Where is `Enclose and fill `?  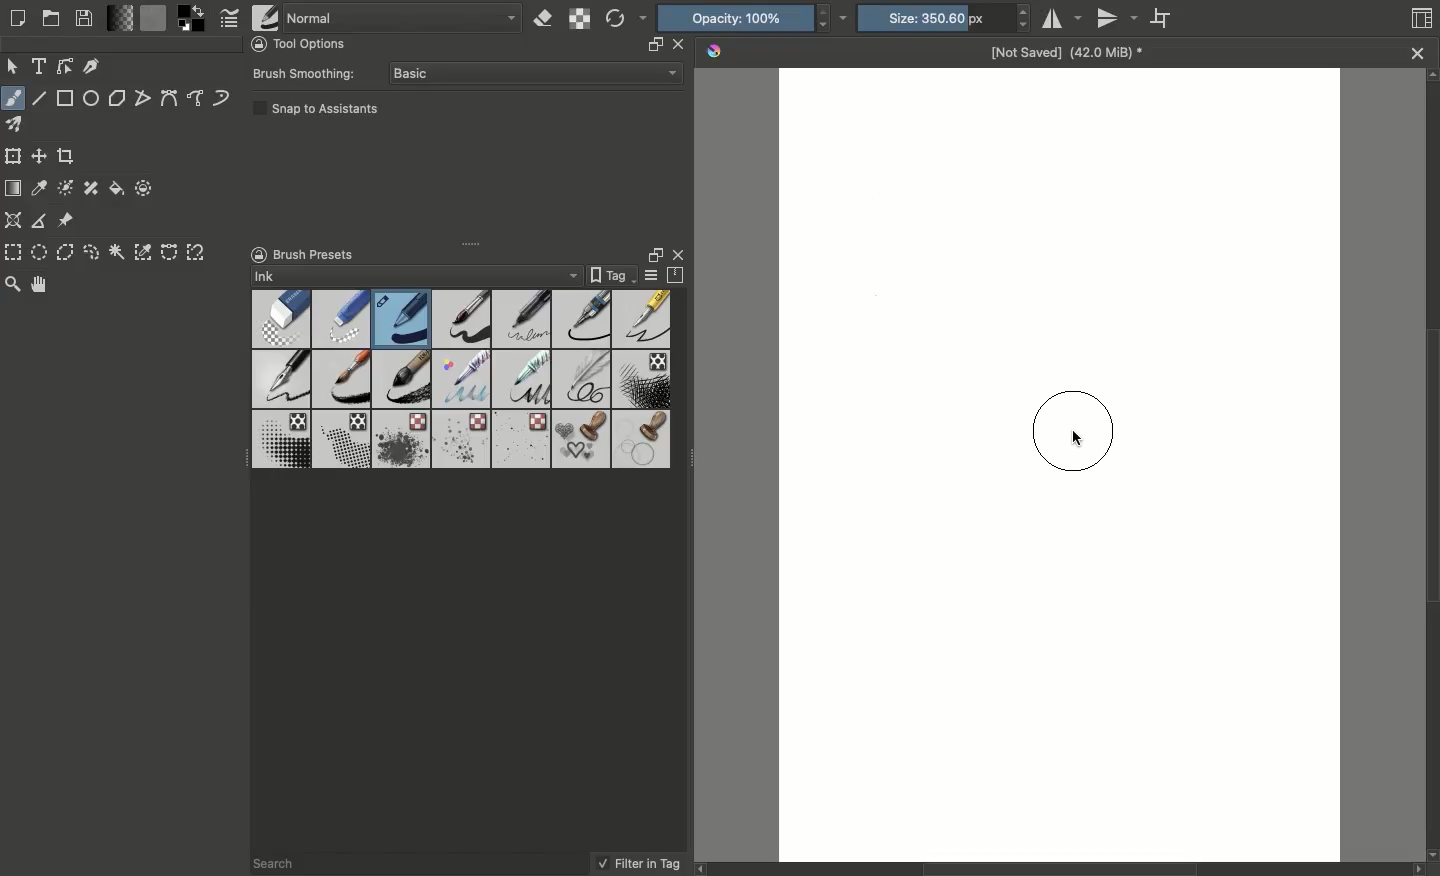
Enclose and fill  is located at coordinates (141, 187).